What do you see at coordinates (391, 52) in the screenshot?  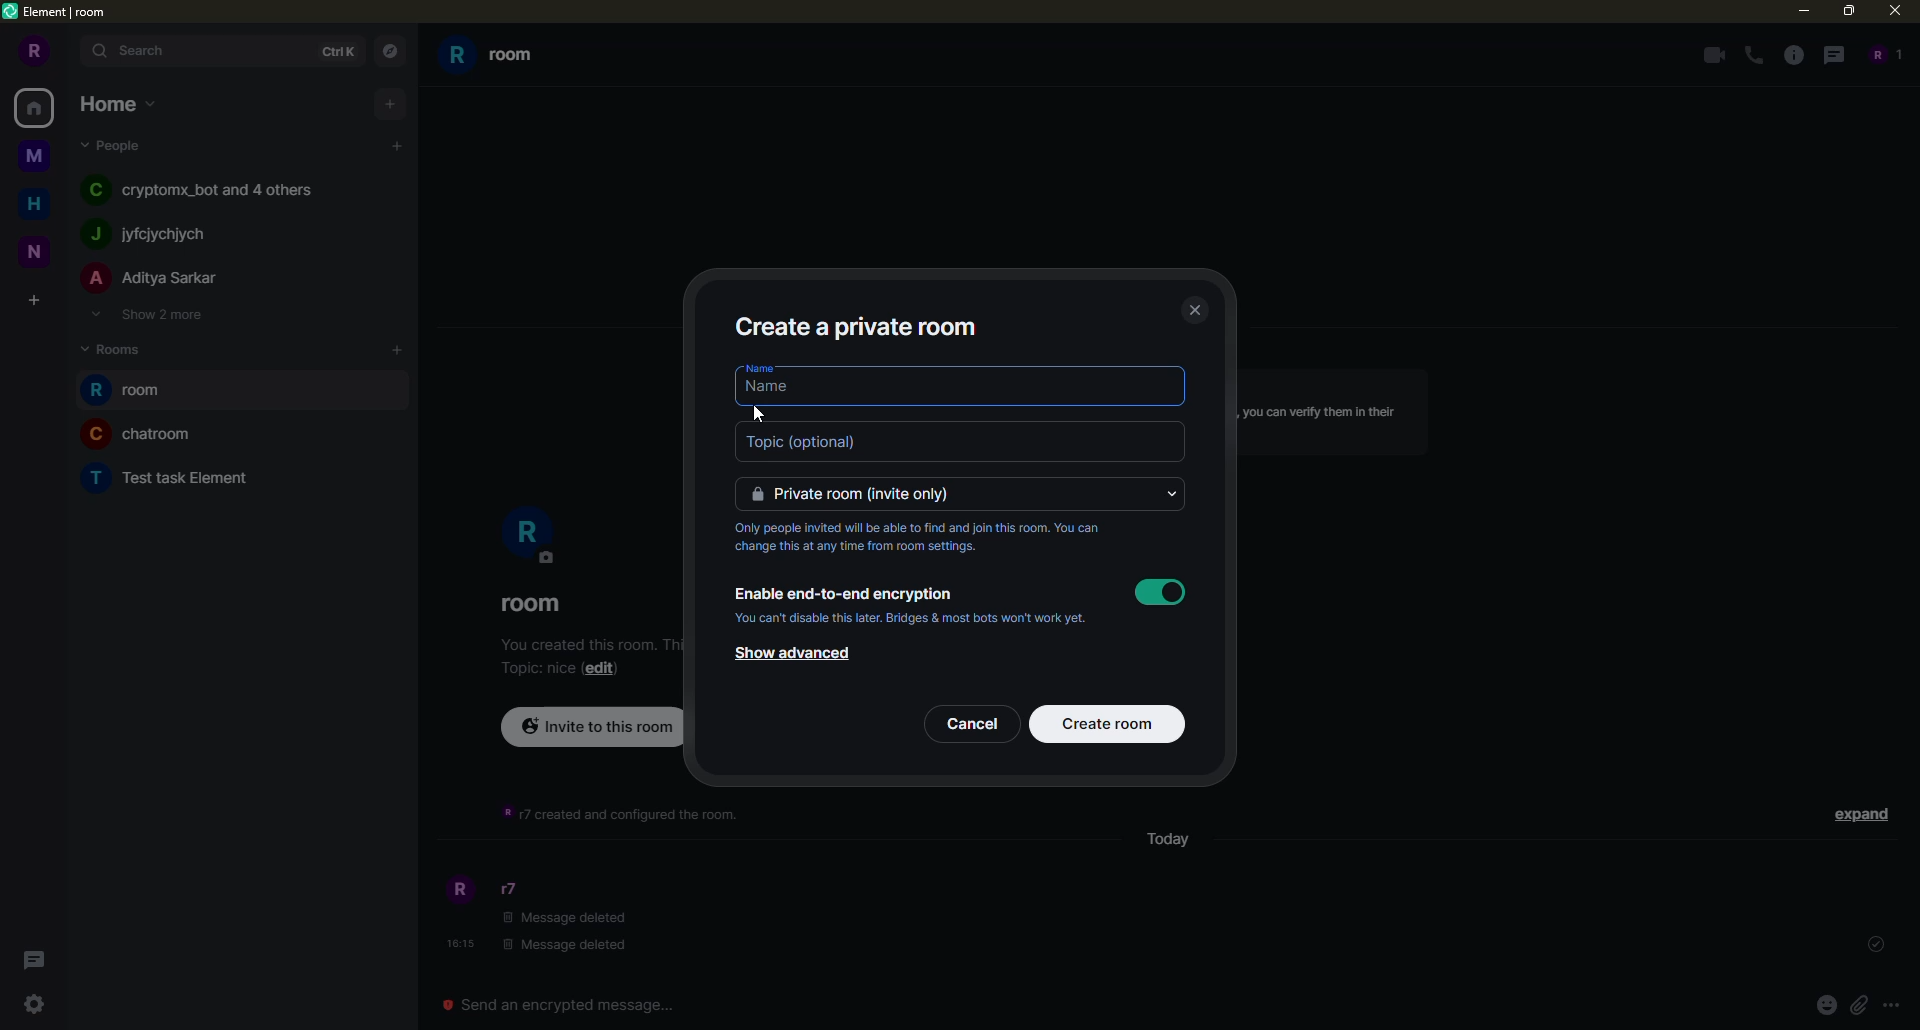 I see `navigator` at bounding box center [391, 52].